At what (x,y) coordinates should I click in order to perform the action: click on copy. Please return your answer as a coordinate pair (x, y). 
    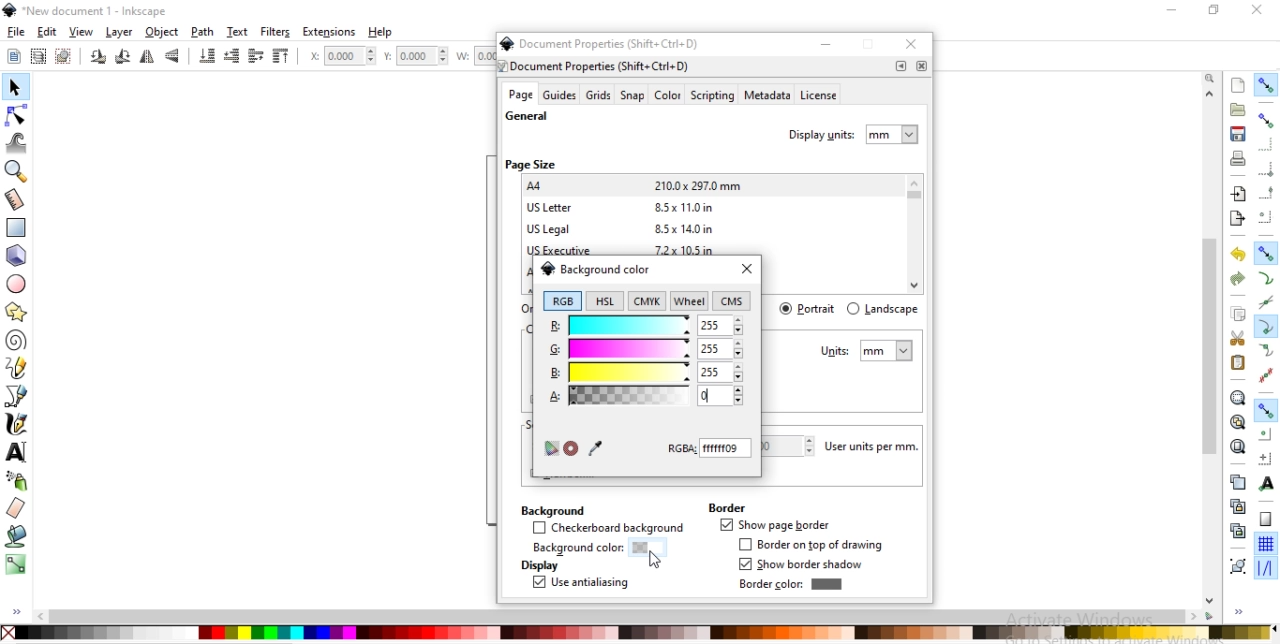
    Looking at the image, I should click on (1238, 315).